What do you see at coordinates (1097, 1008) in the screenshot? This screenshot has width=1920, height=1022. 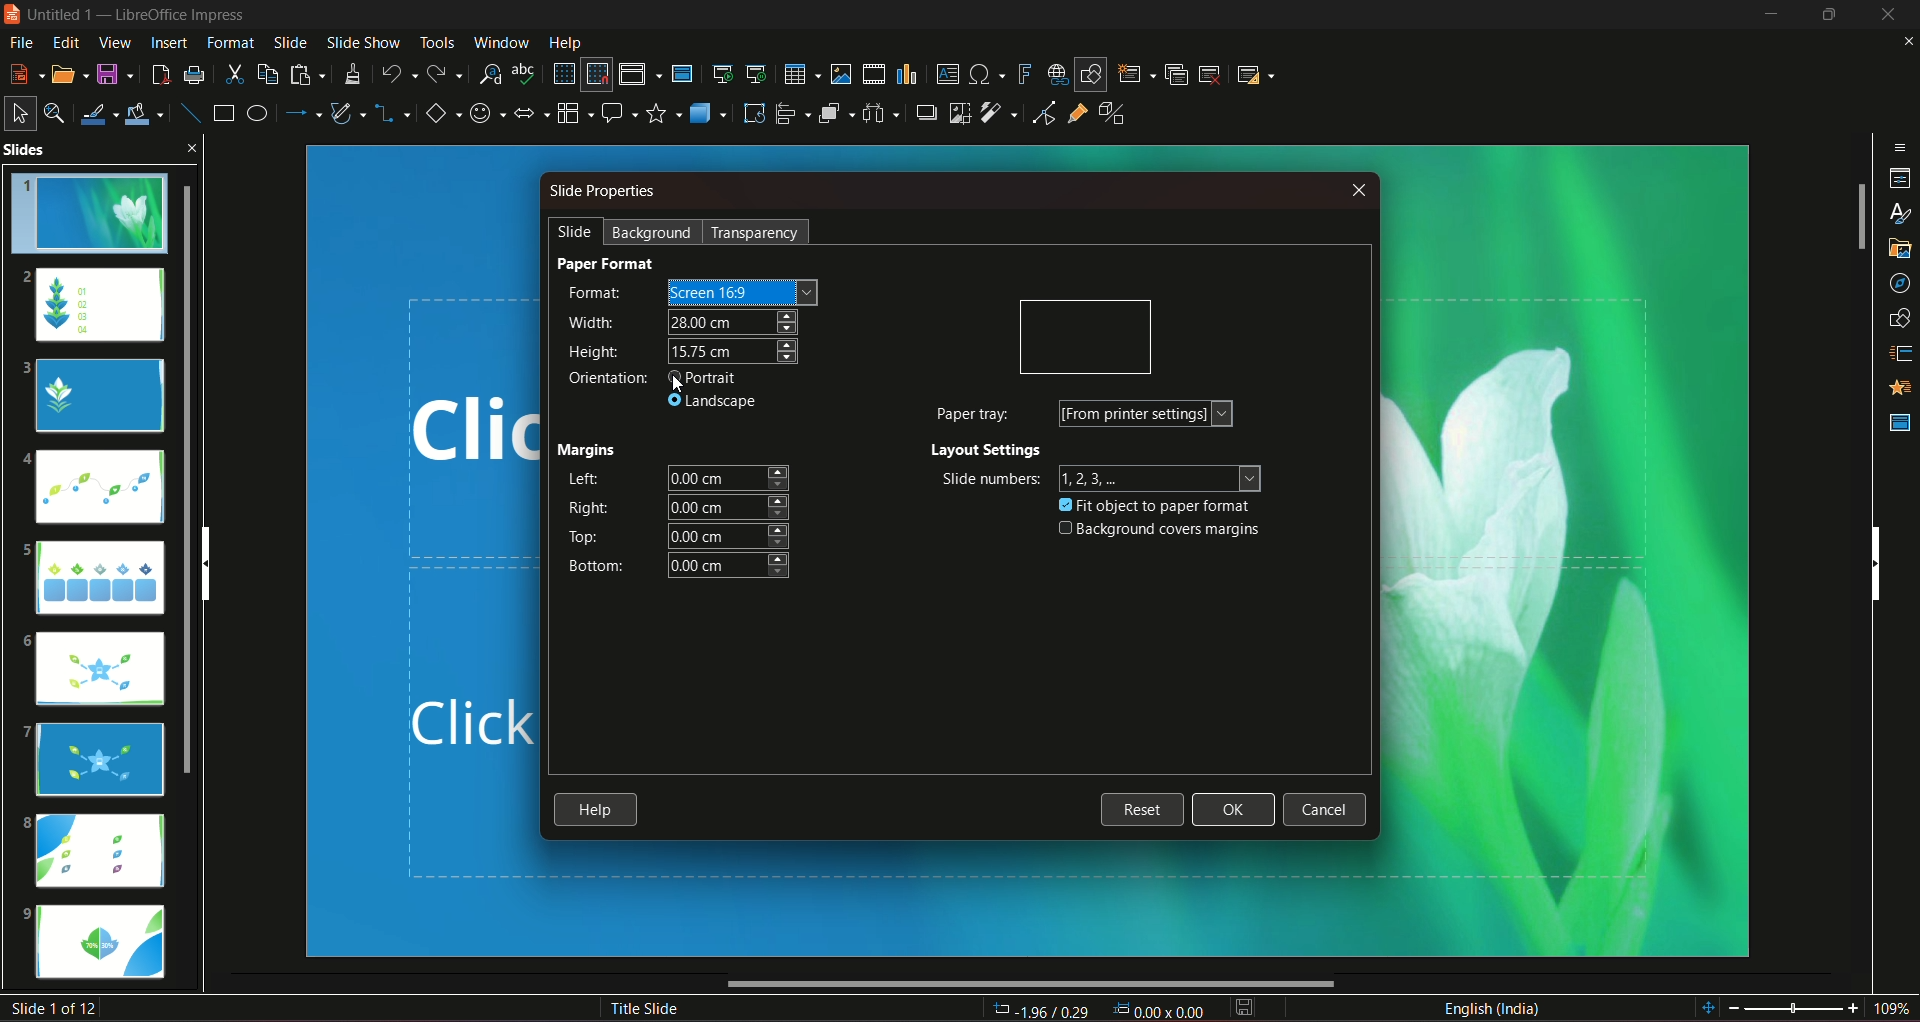 I see `dimensions` at bounding box center [1097, 1008].